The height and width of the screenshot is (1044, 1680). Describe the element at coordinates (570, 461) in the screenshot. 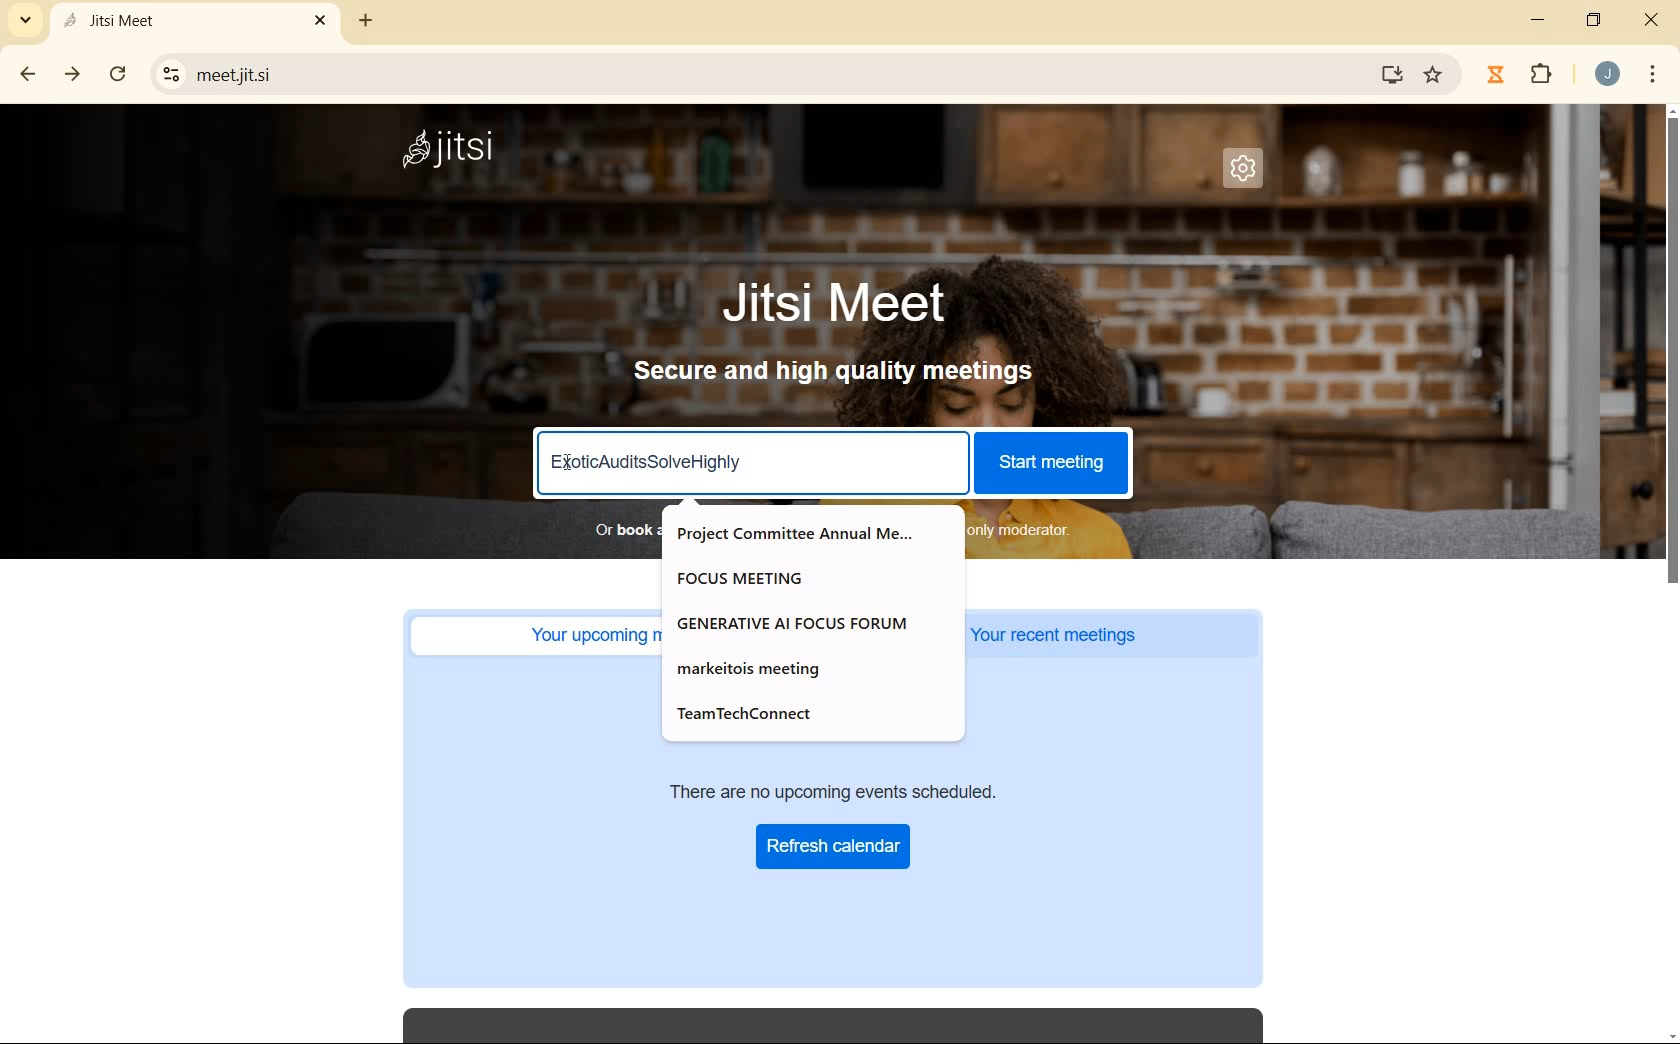

I see `cursor` at that location.